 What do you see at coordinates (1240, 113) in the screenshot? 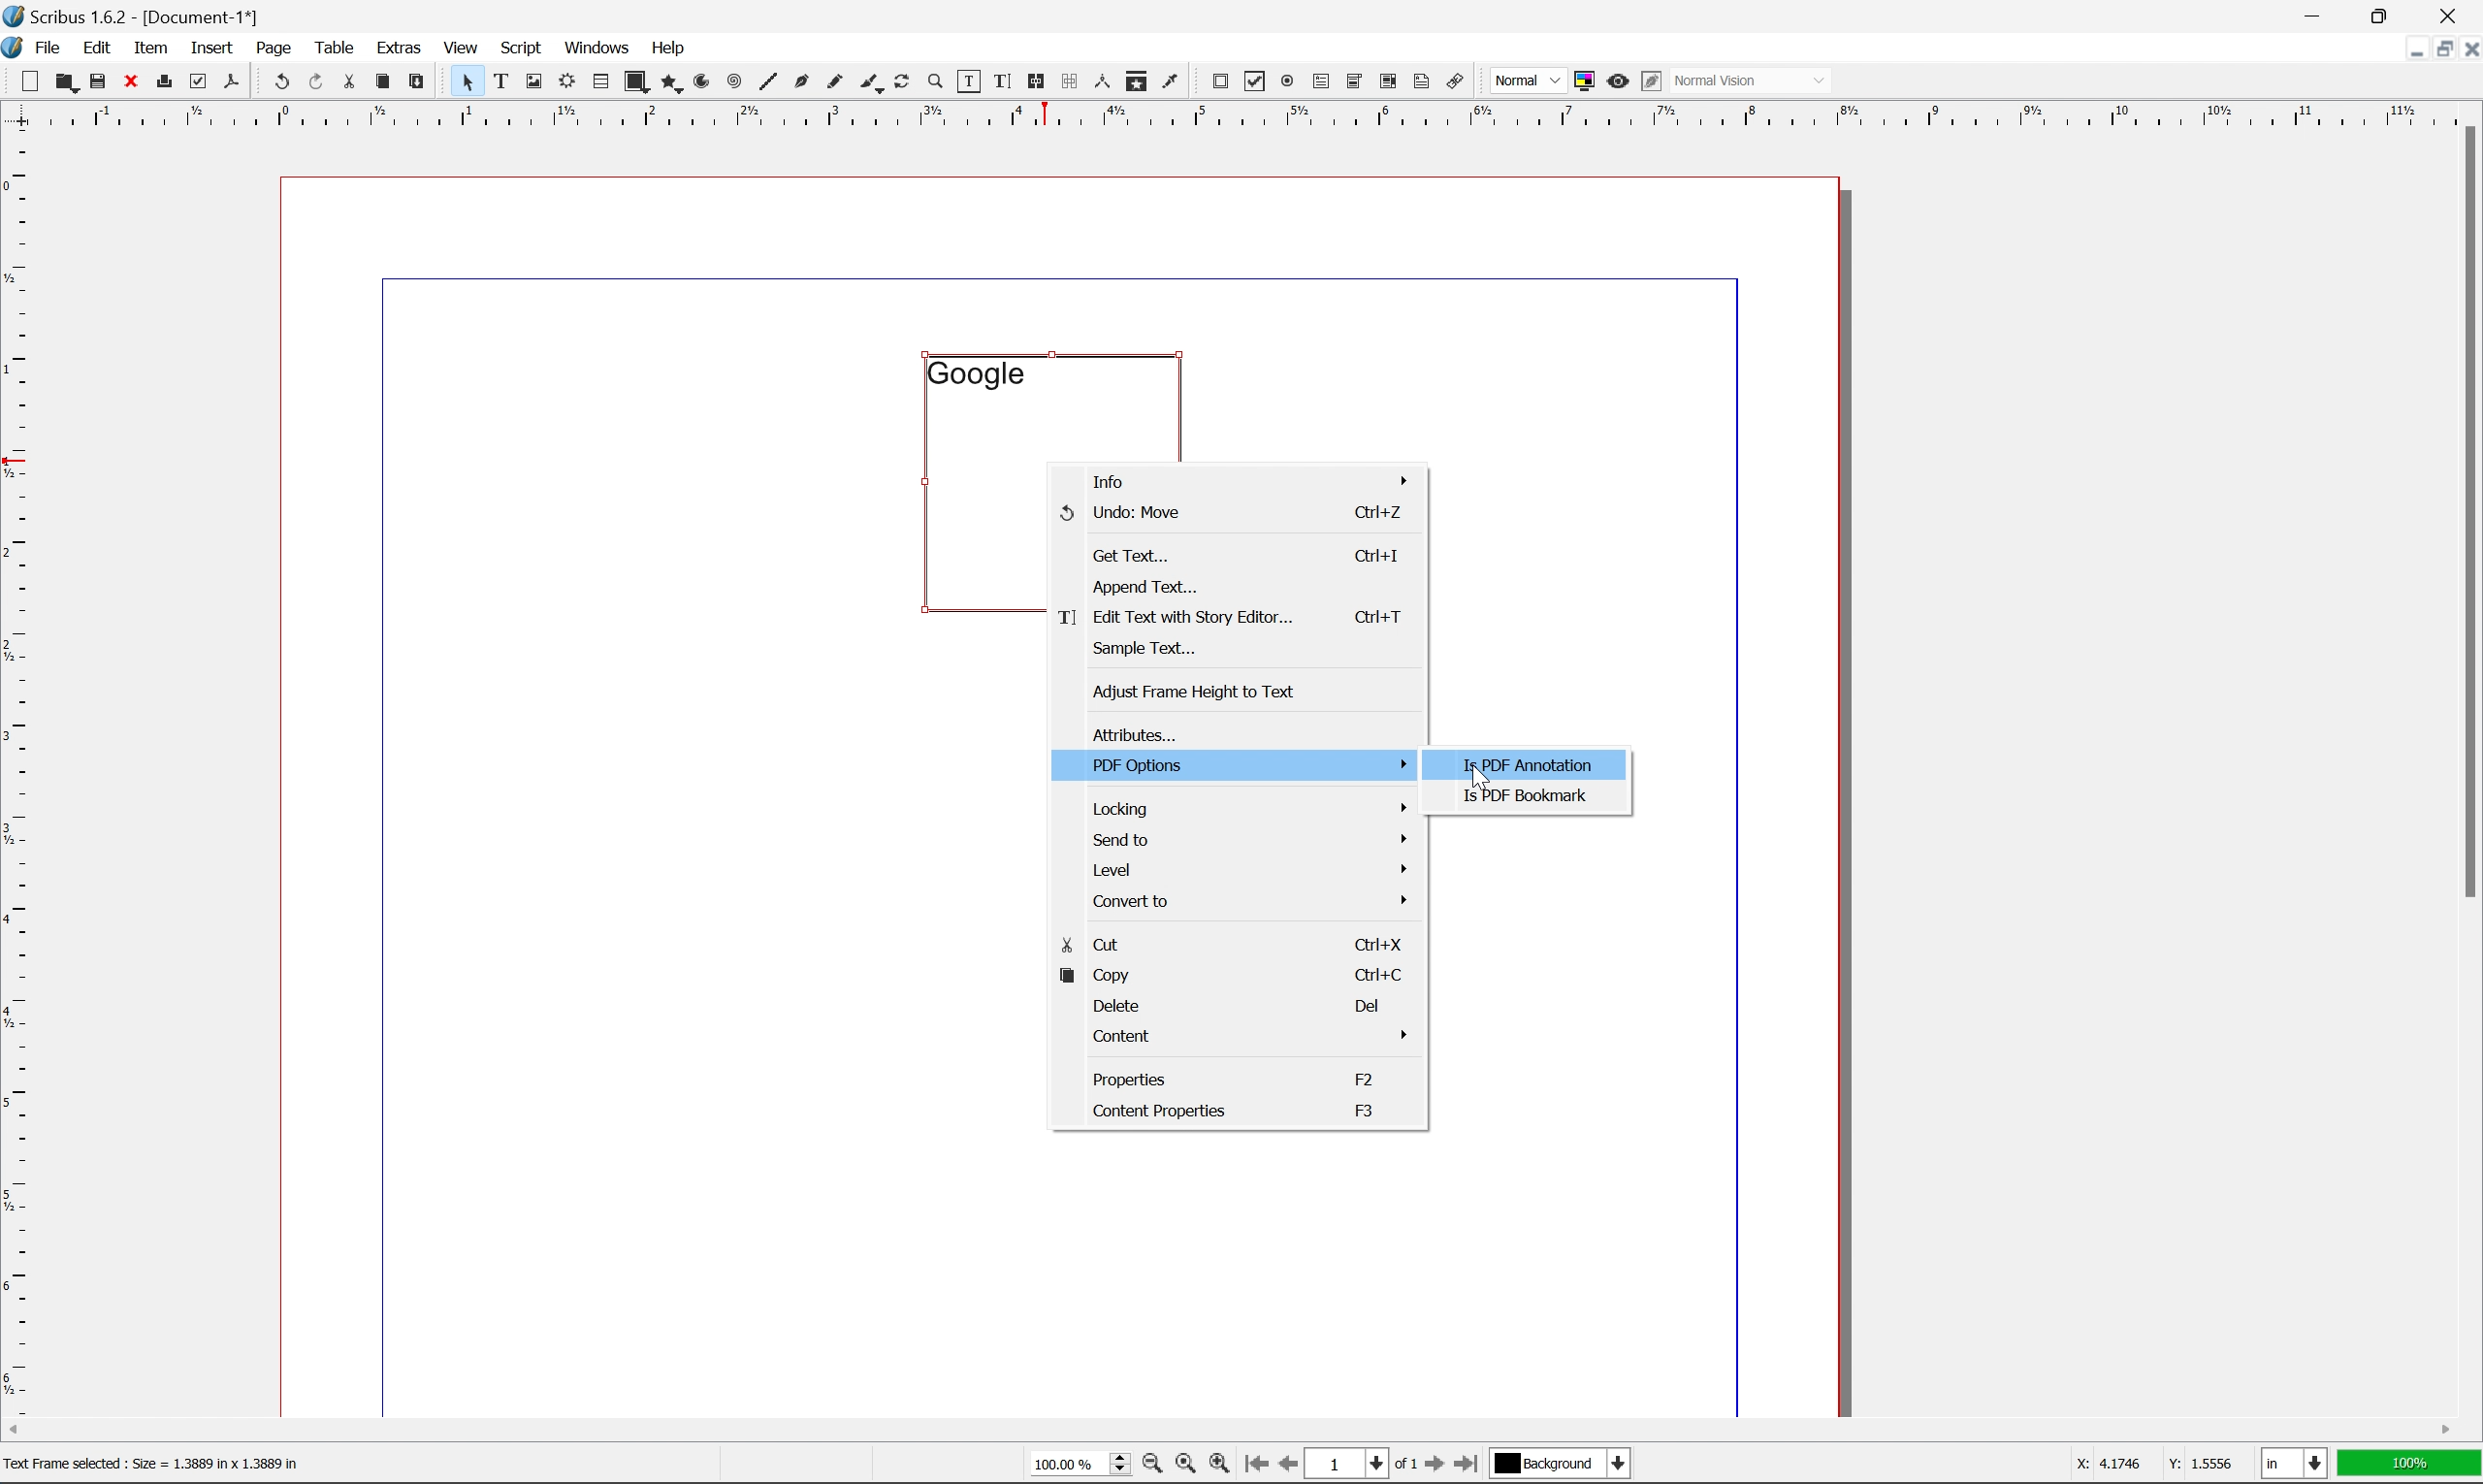
I see `ruler` at bounding box center [1240, 113].